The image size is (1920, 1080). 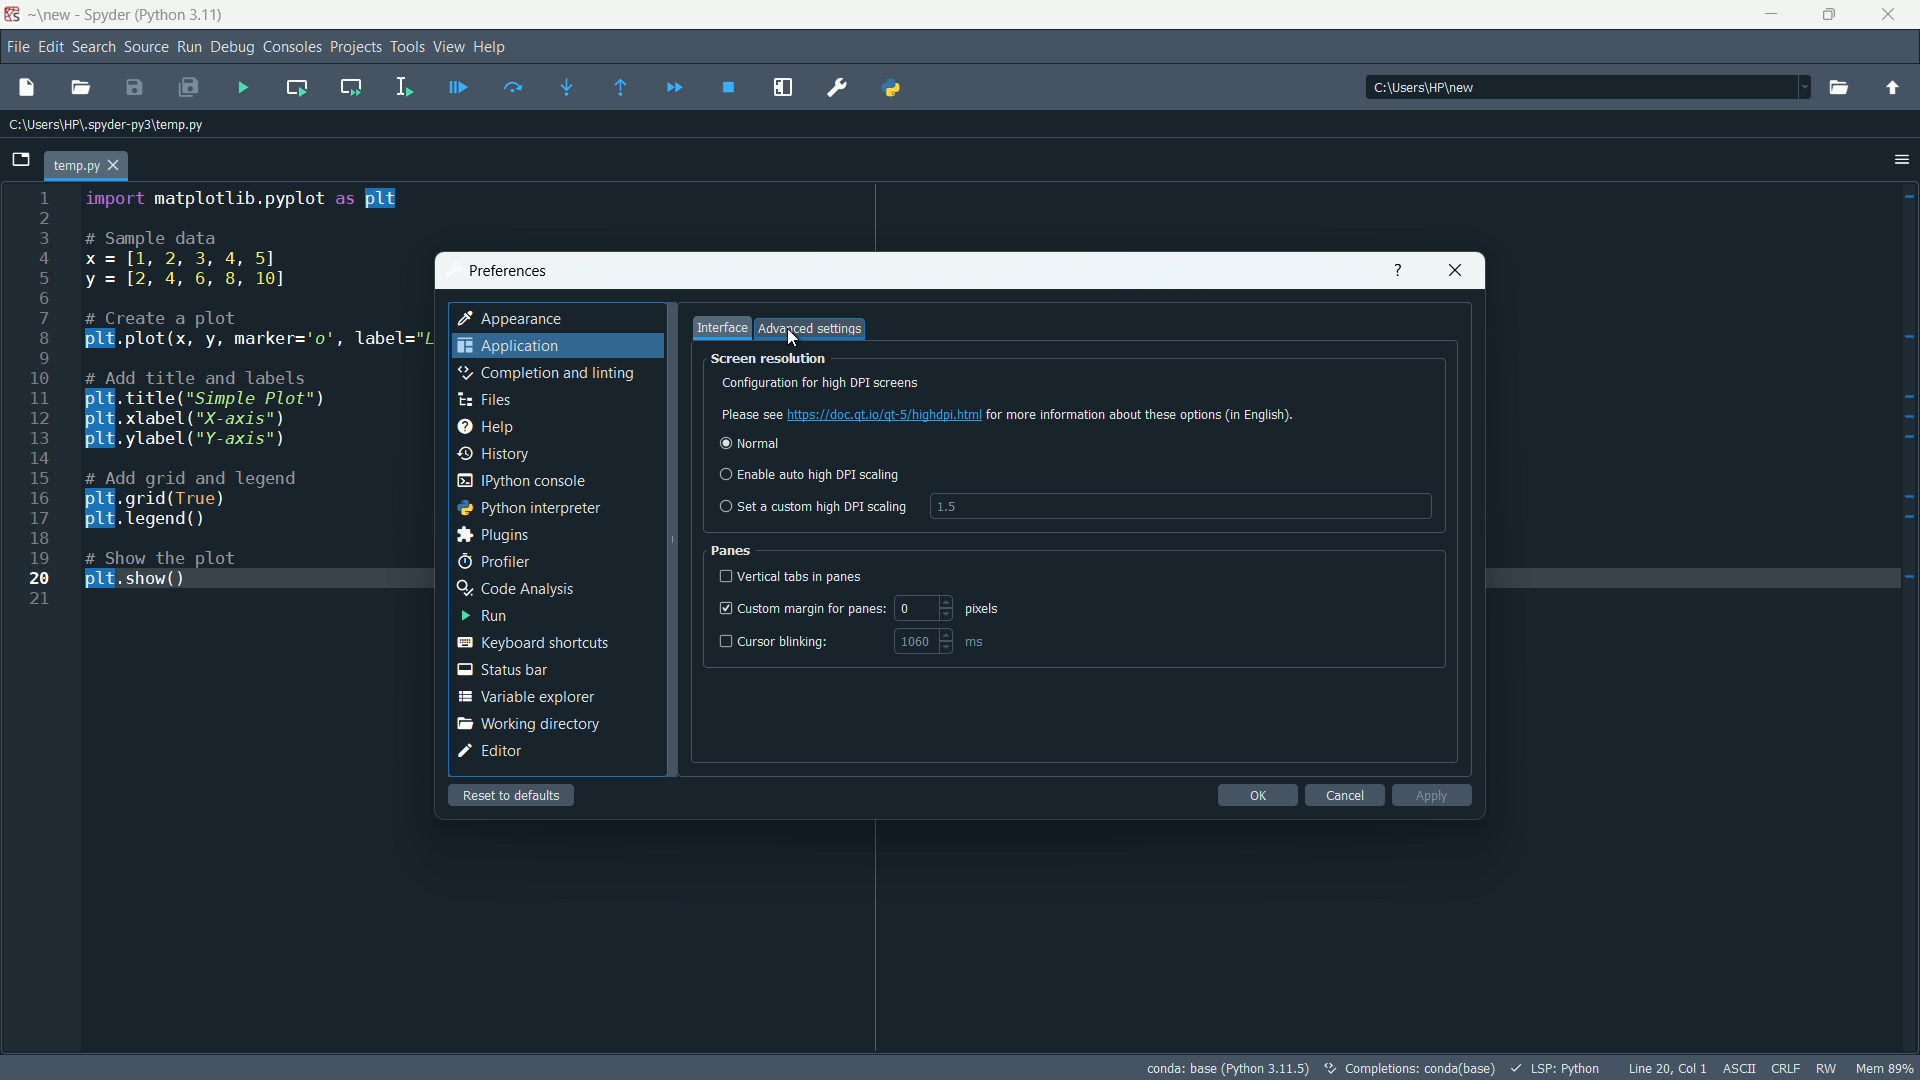 I want to click on run, so click(x=190, y=46).